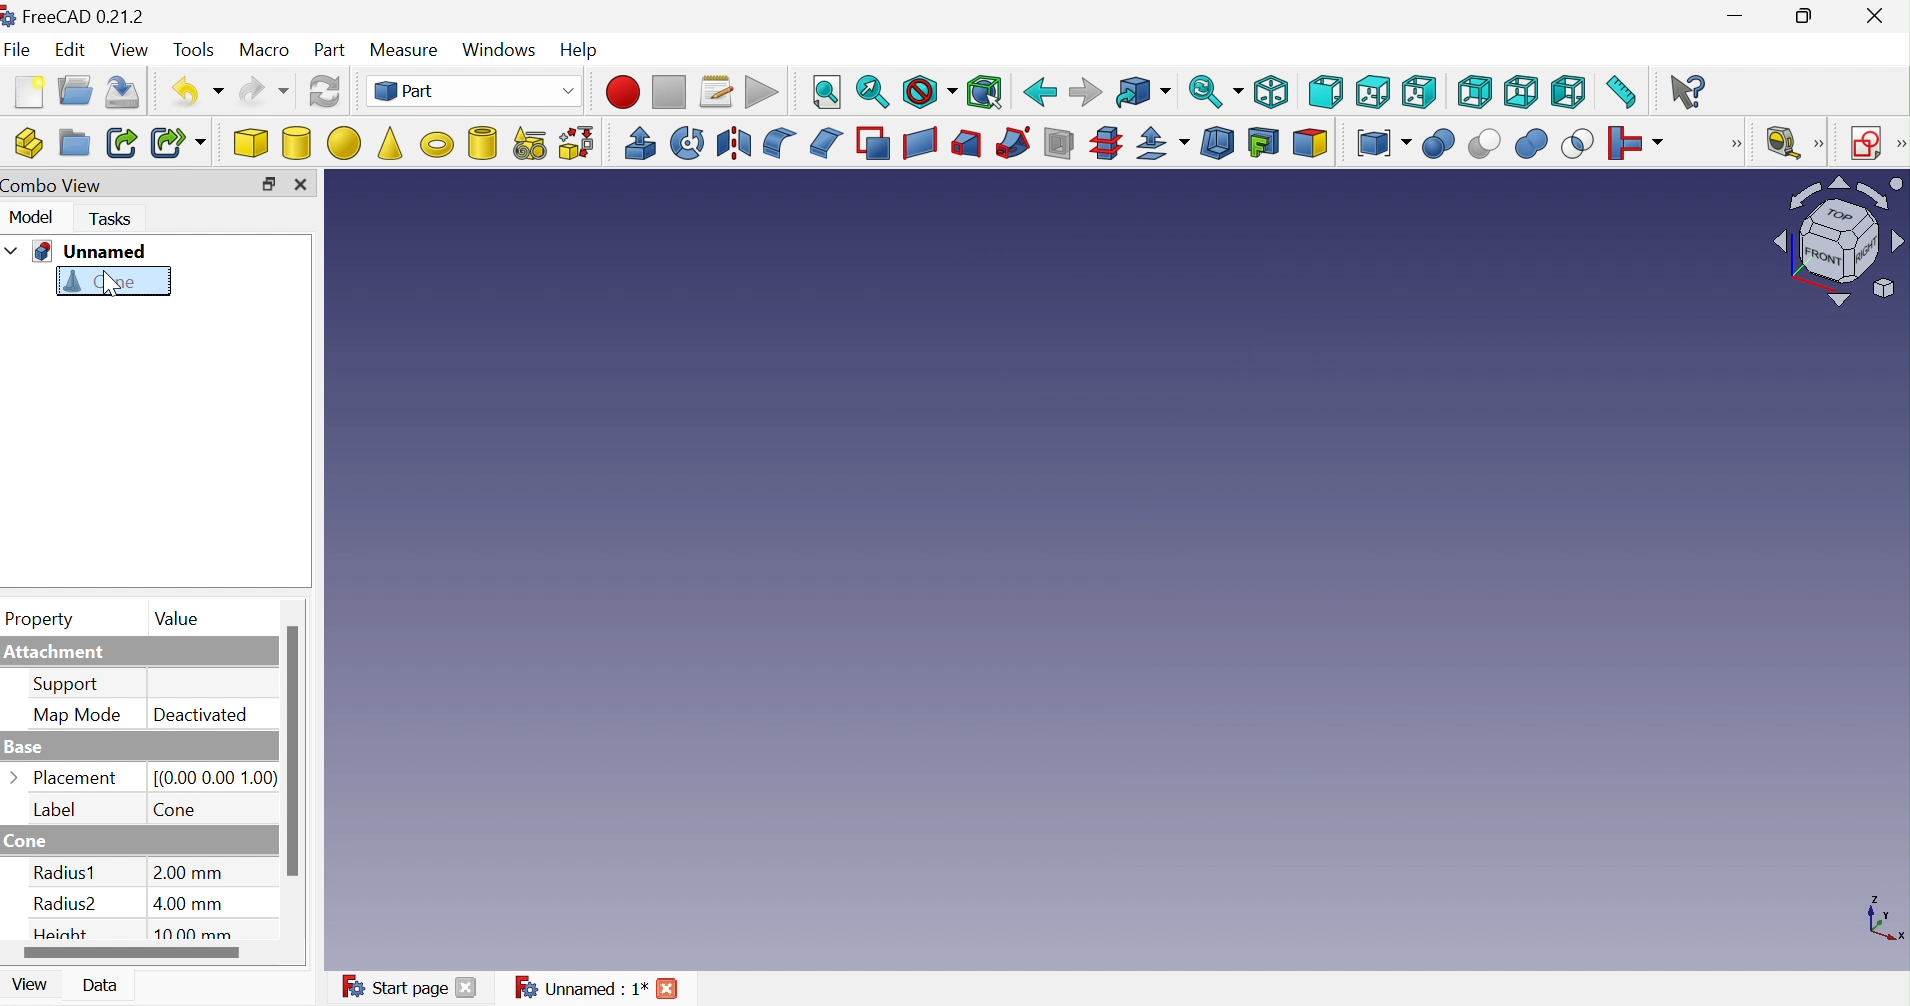  What do you see at coordinates (761, 93) in the screenshot?
I see `Execute macro` at bounding box center [761, 93].